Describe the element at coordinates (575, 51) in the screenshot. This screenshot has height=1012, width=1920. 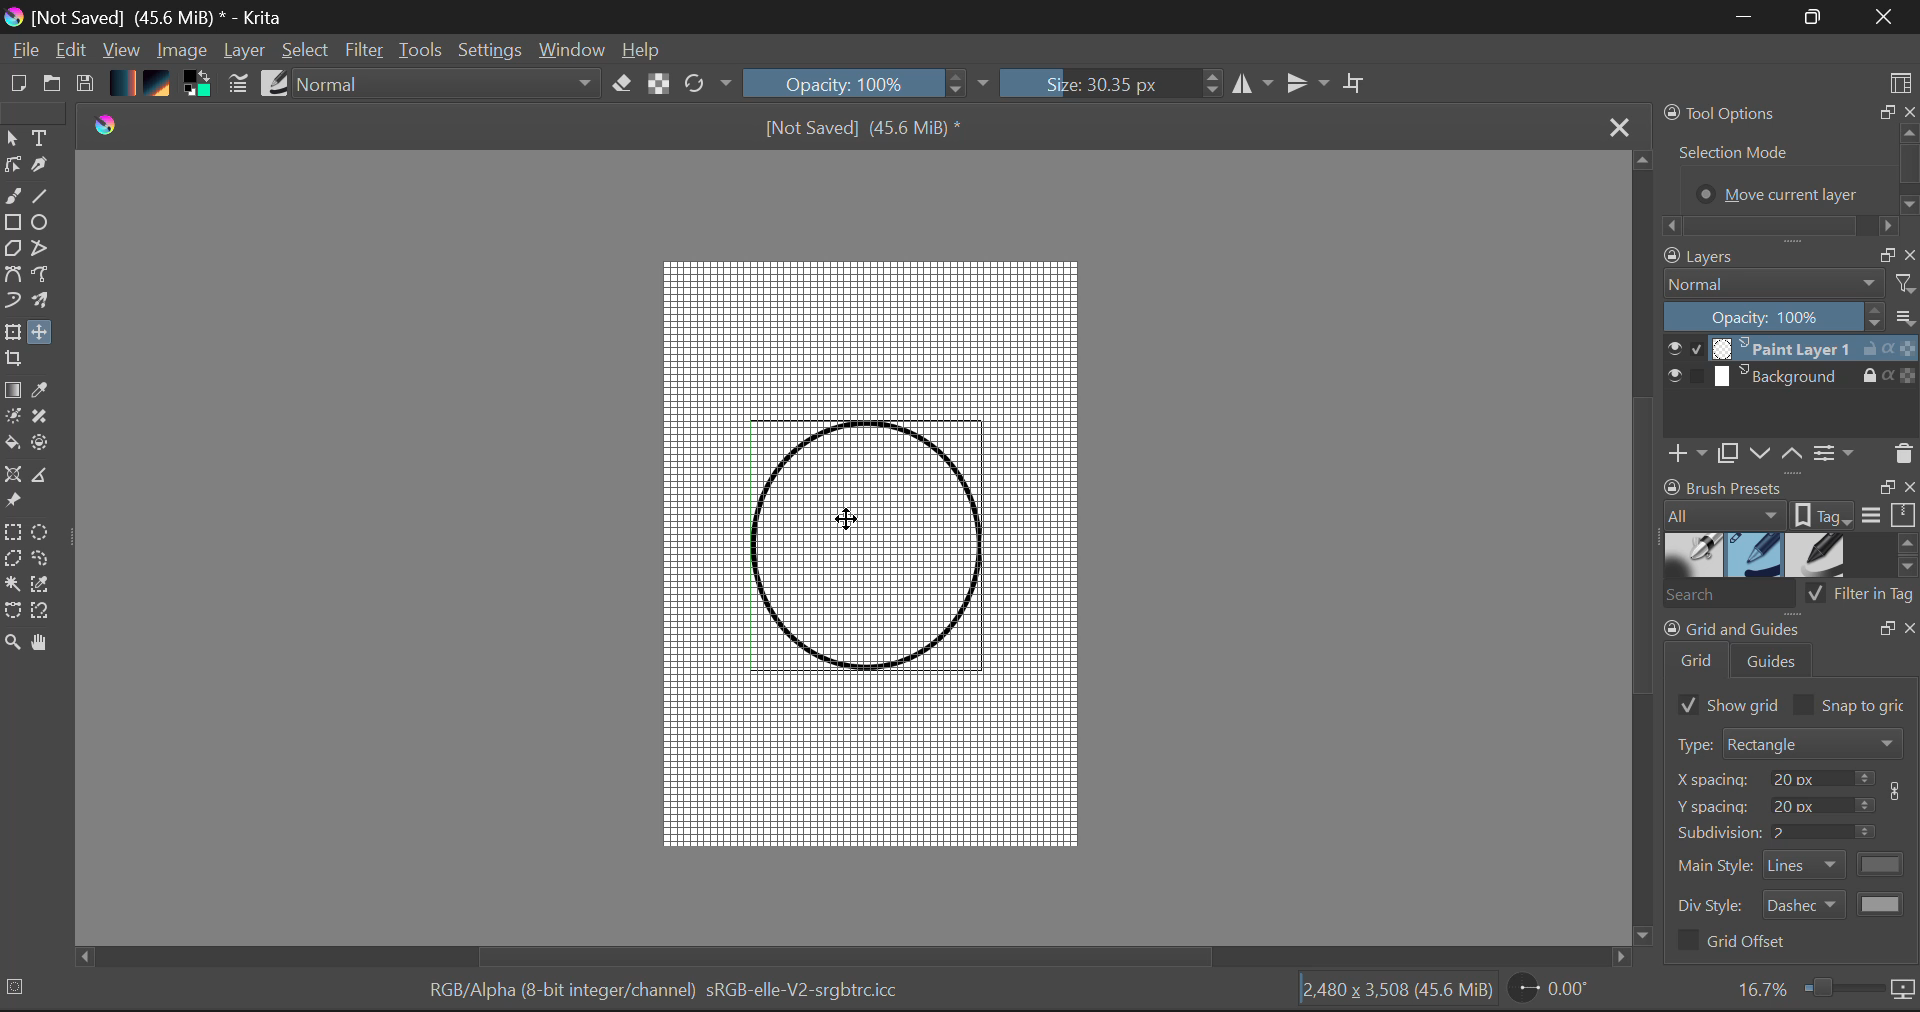
I see `Window` at that location.